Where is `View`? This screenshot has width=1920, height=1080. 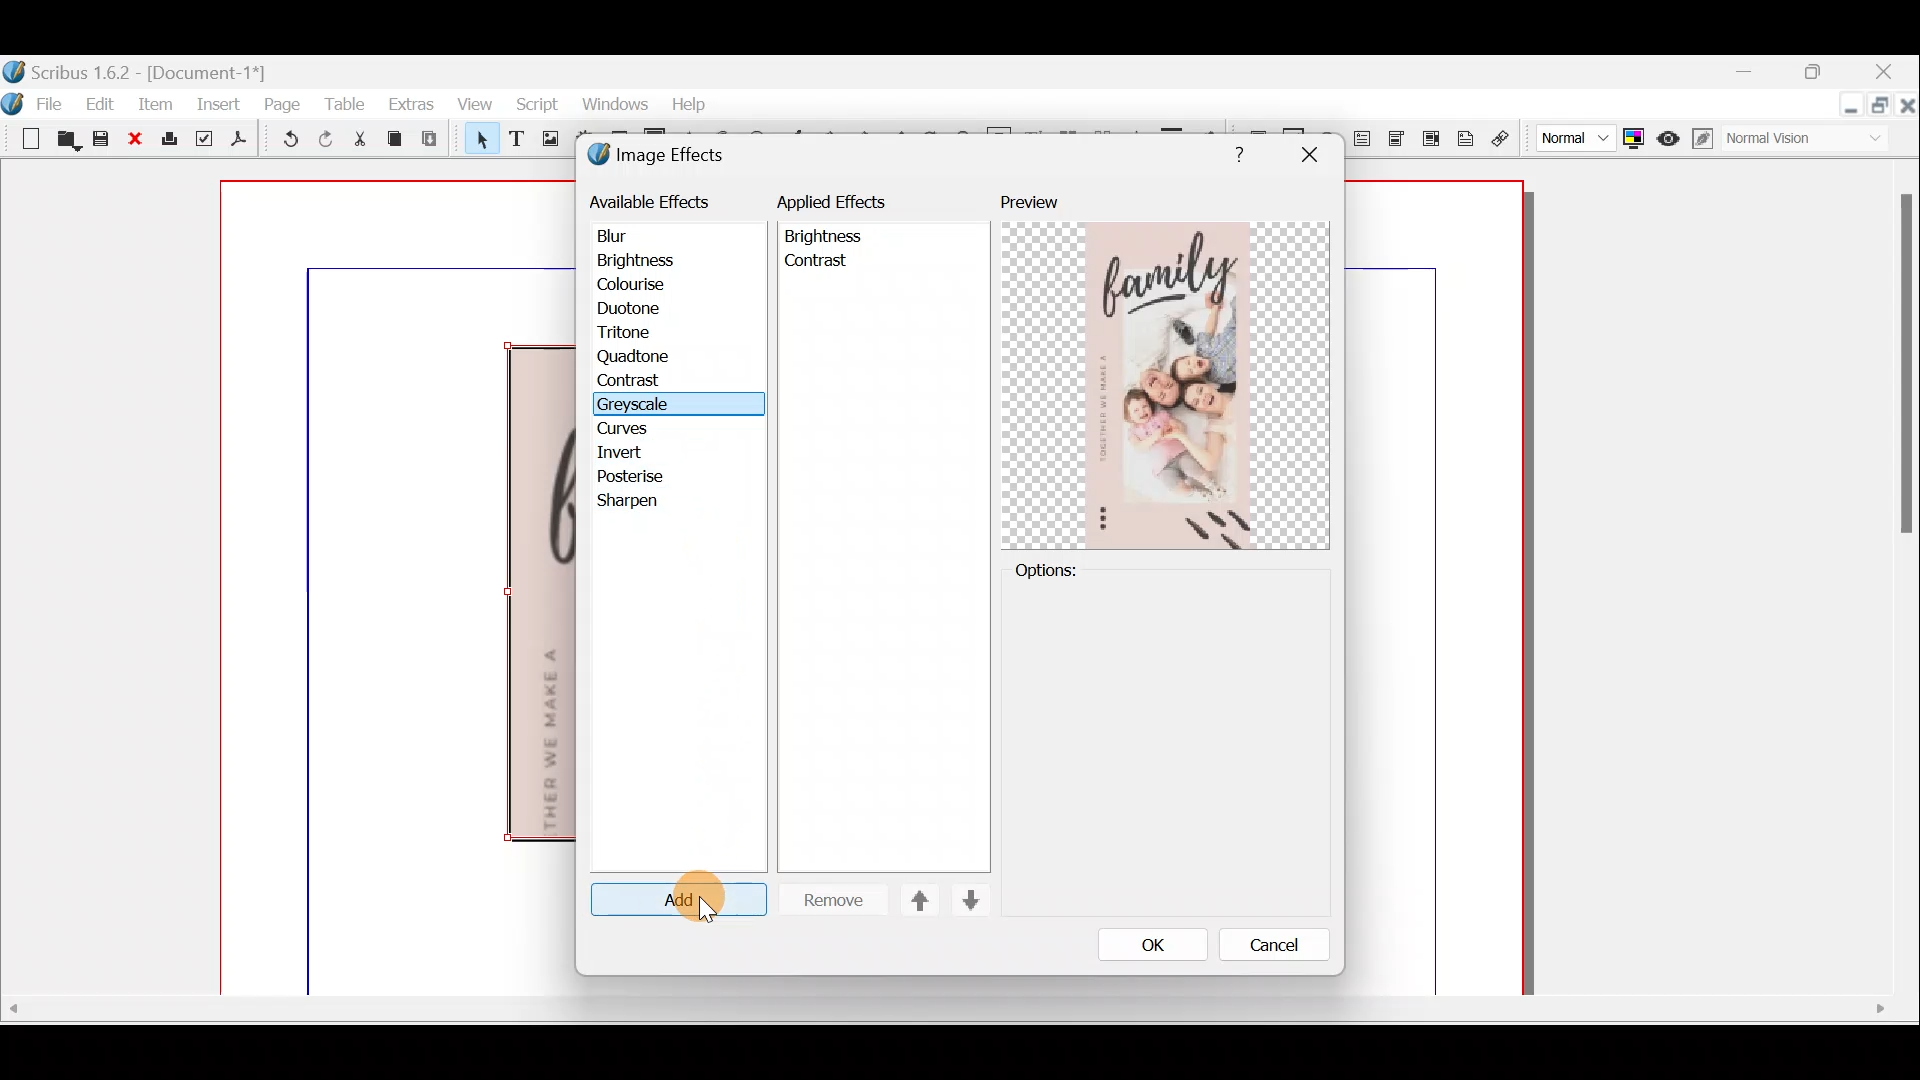 View is located at coordinates (479, 107).